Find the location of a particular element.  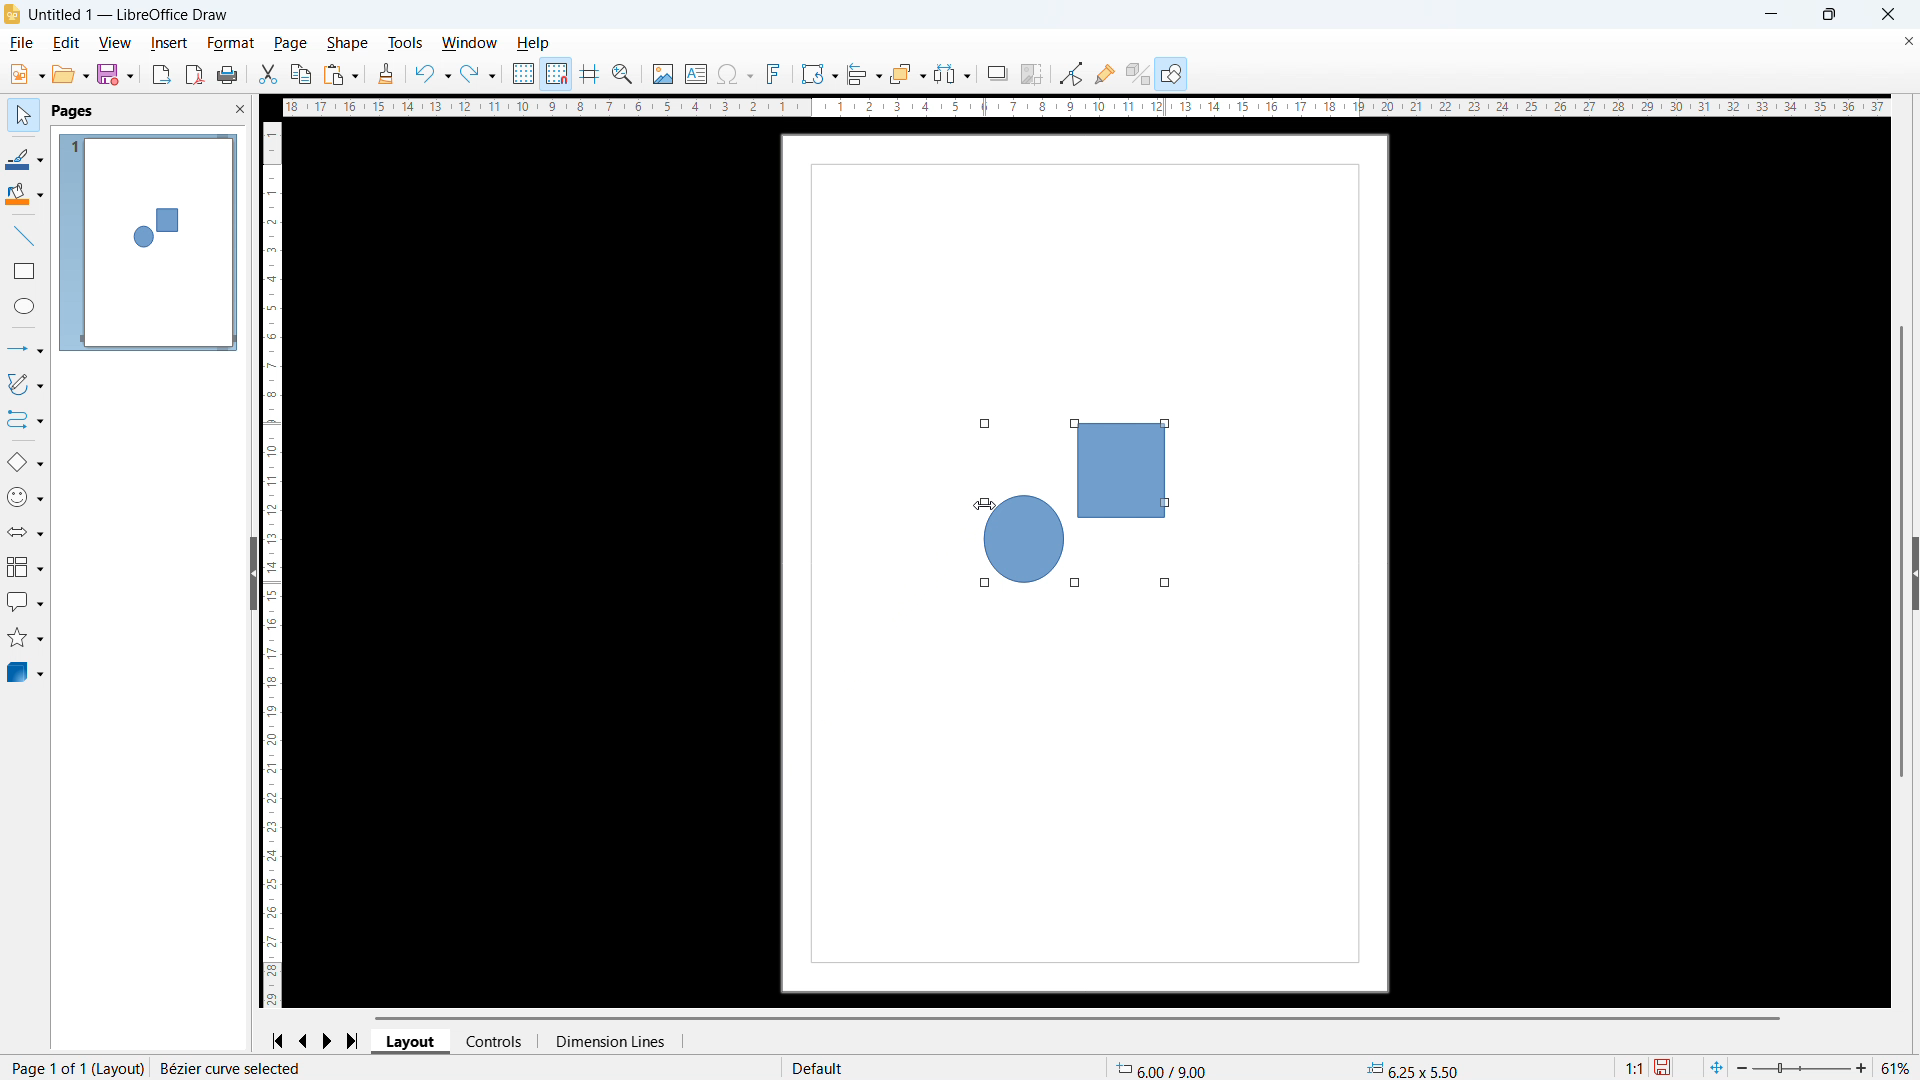

Document title  is located at coordinates (129, 15).